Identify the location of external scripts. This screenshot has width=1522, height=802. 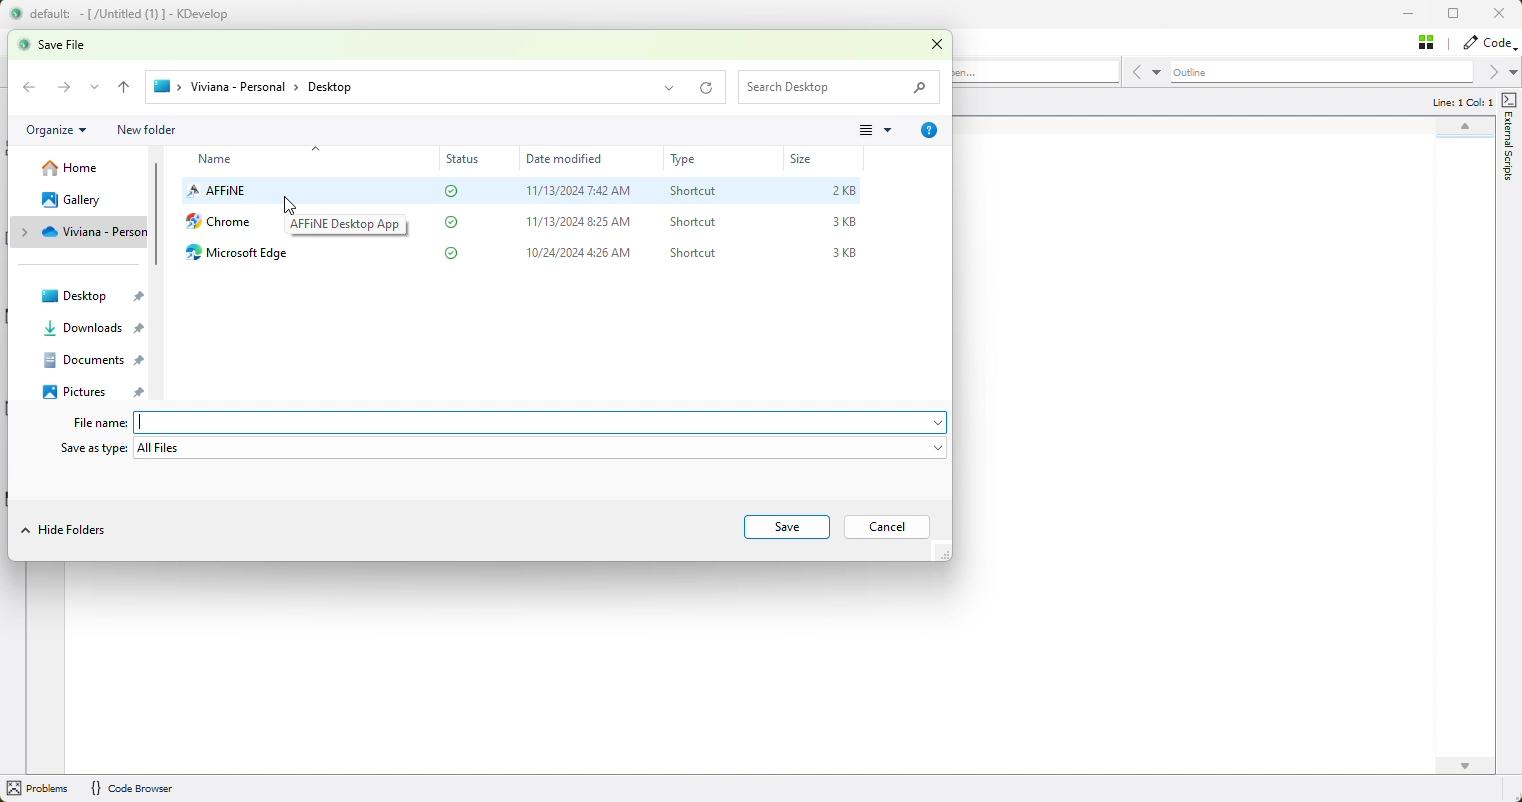
(1510, 138).